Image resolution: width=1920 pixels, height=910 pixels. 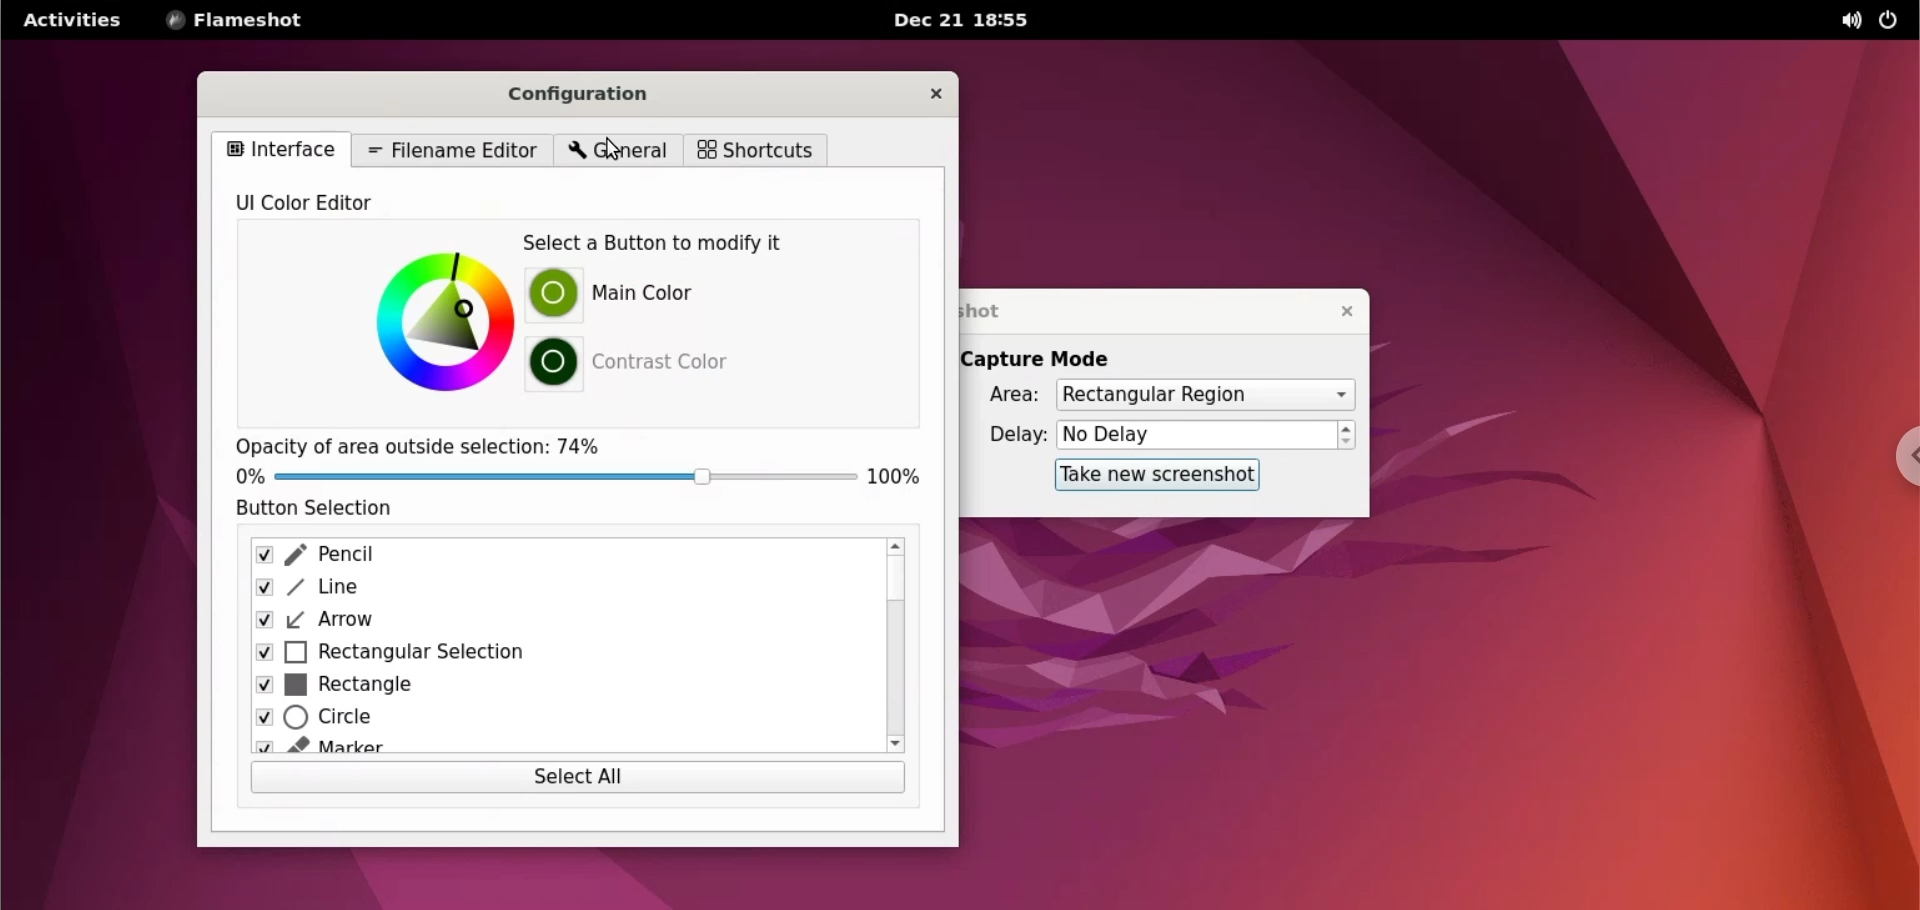 What do you see at coordinates (547, 723) in the screenshot?
I see `circle` at bounding box center [547, 723].